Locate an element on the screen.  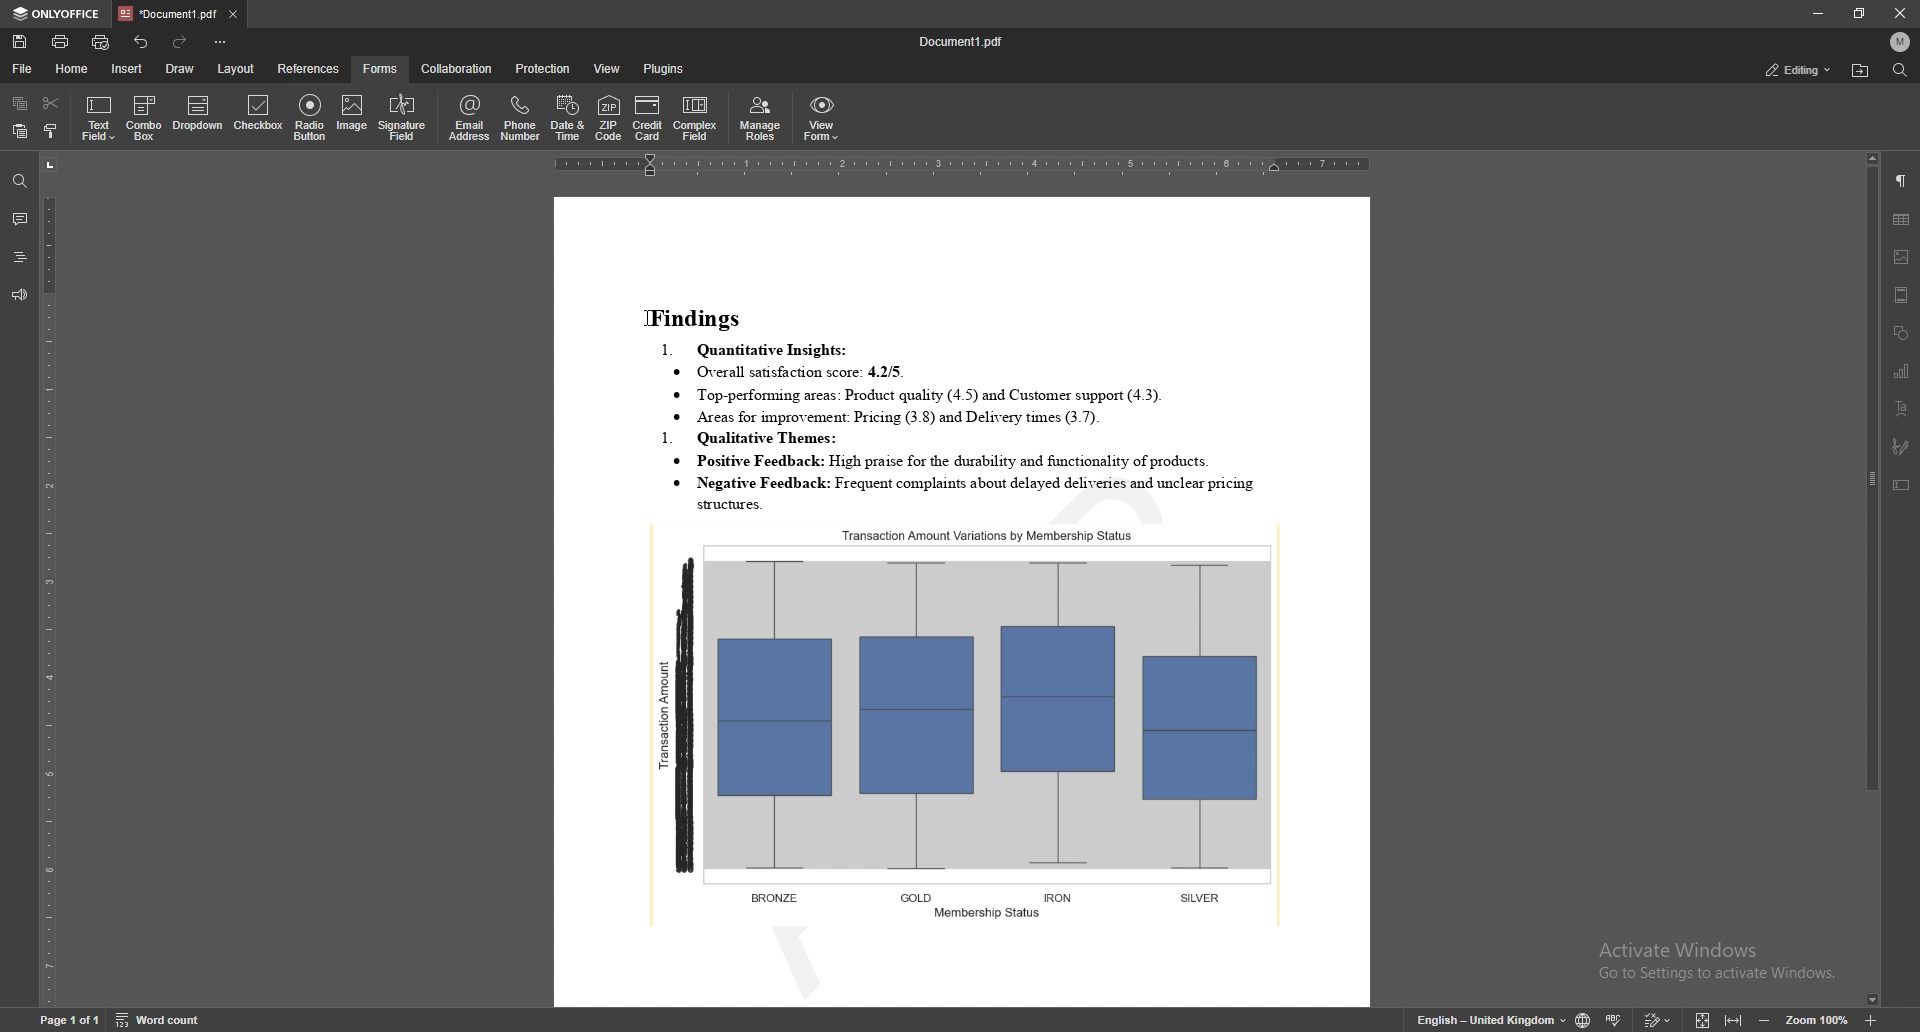
date and time is located at coordinates (567, 119).